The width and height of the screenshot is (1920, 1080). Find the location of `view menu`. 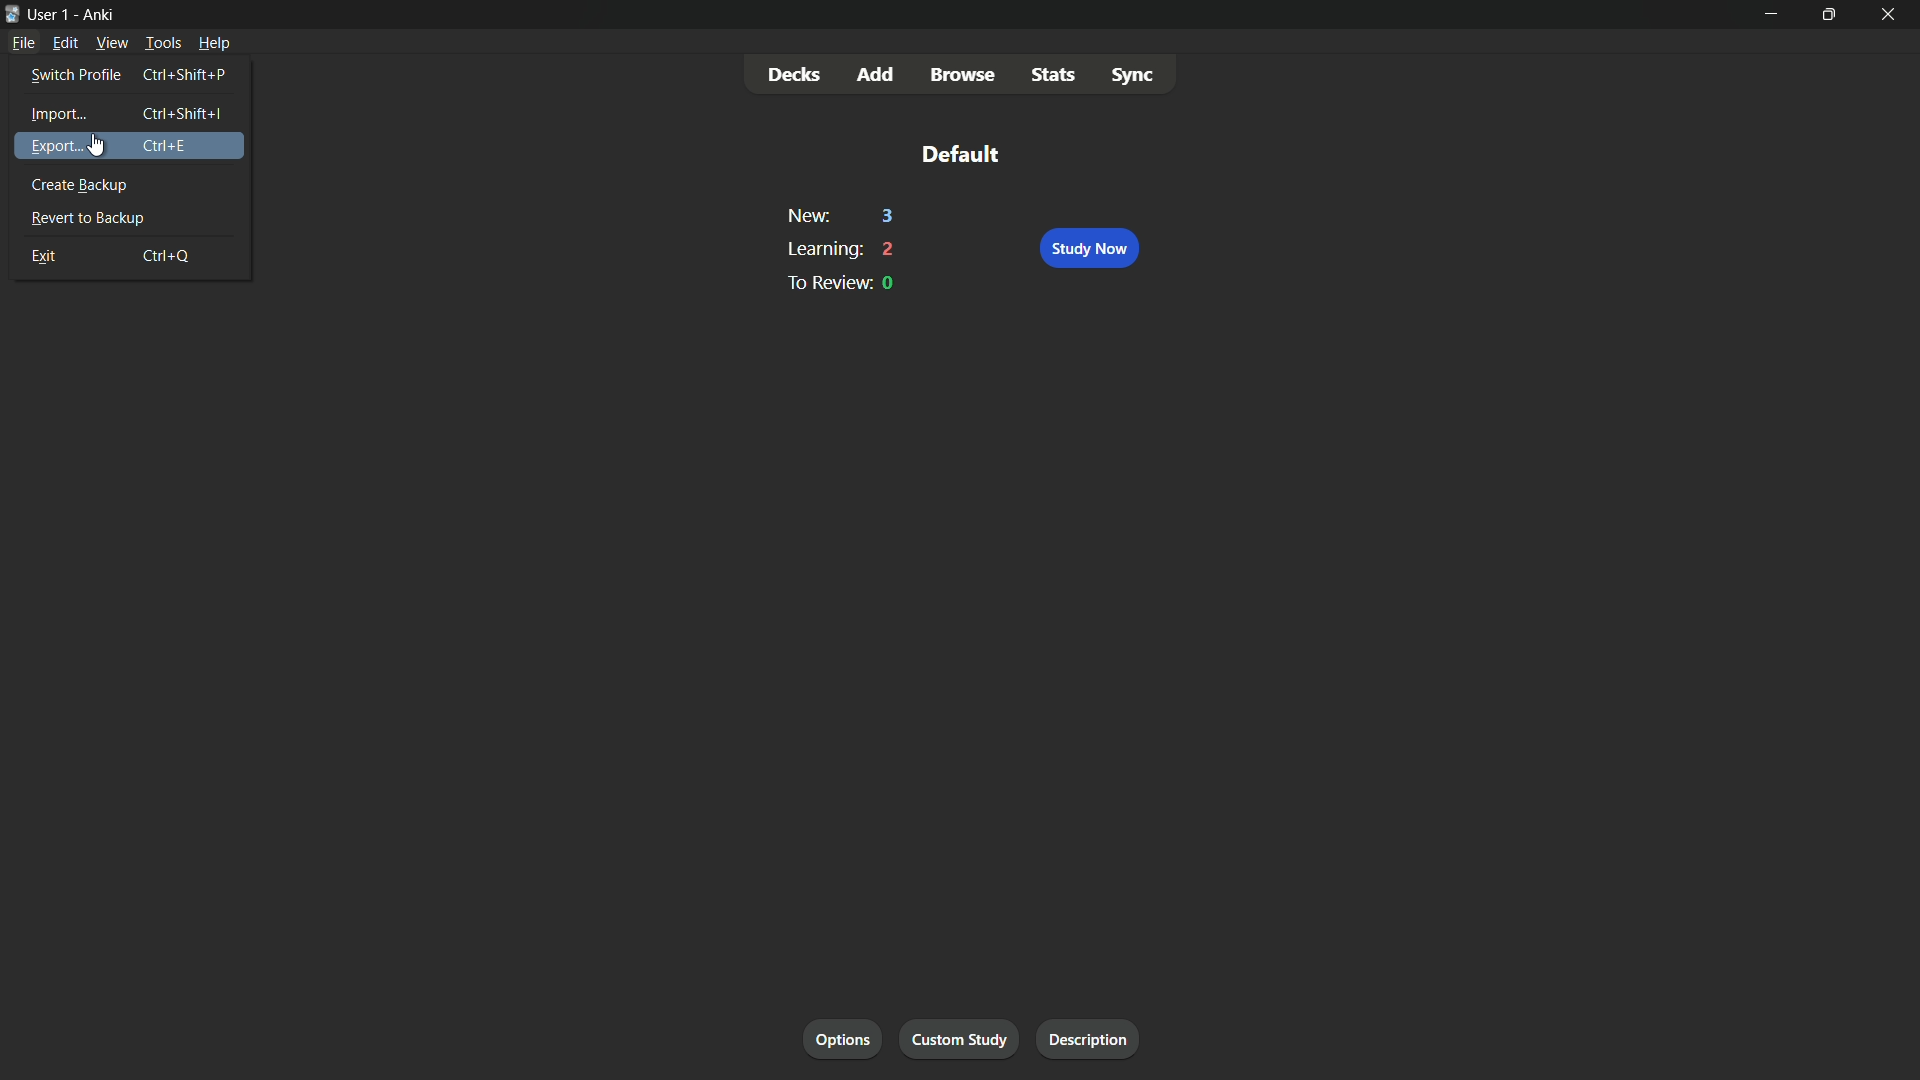

view menu is located at coordinates (112, 43).